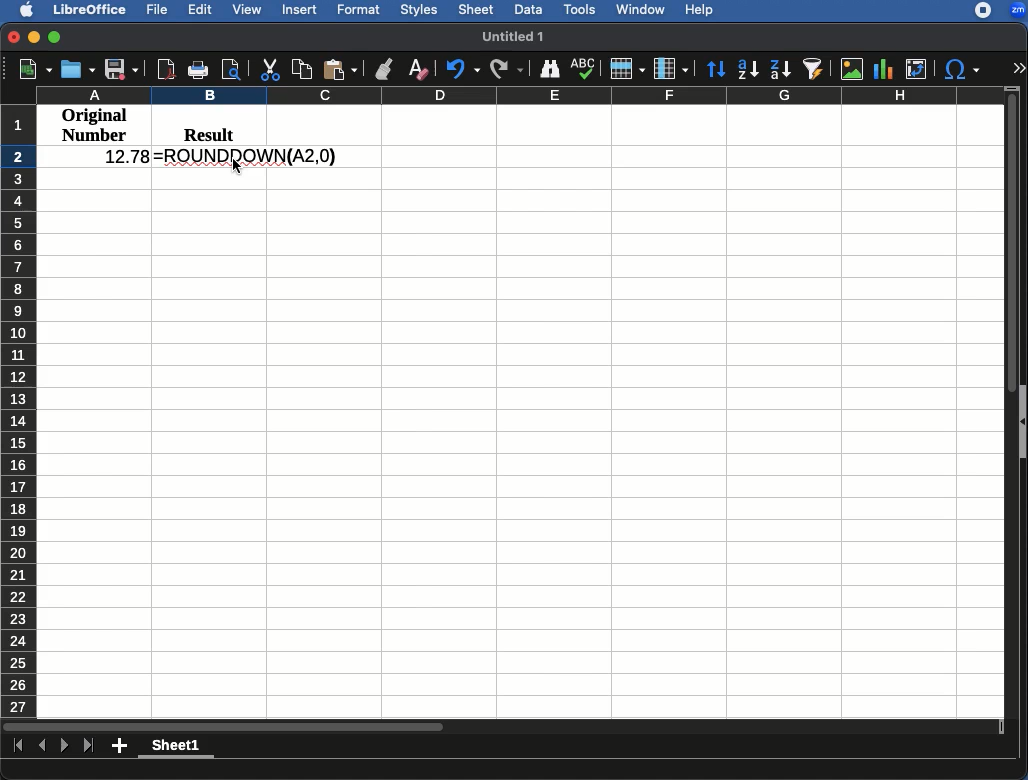 The height and width of the screenshot is (780, 1028). What do you see at coordinates (27, 69) in the screenshot?
I see `New` at bounding box center [27, 69].